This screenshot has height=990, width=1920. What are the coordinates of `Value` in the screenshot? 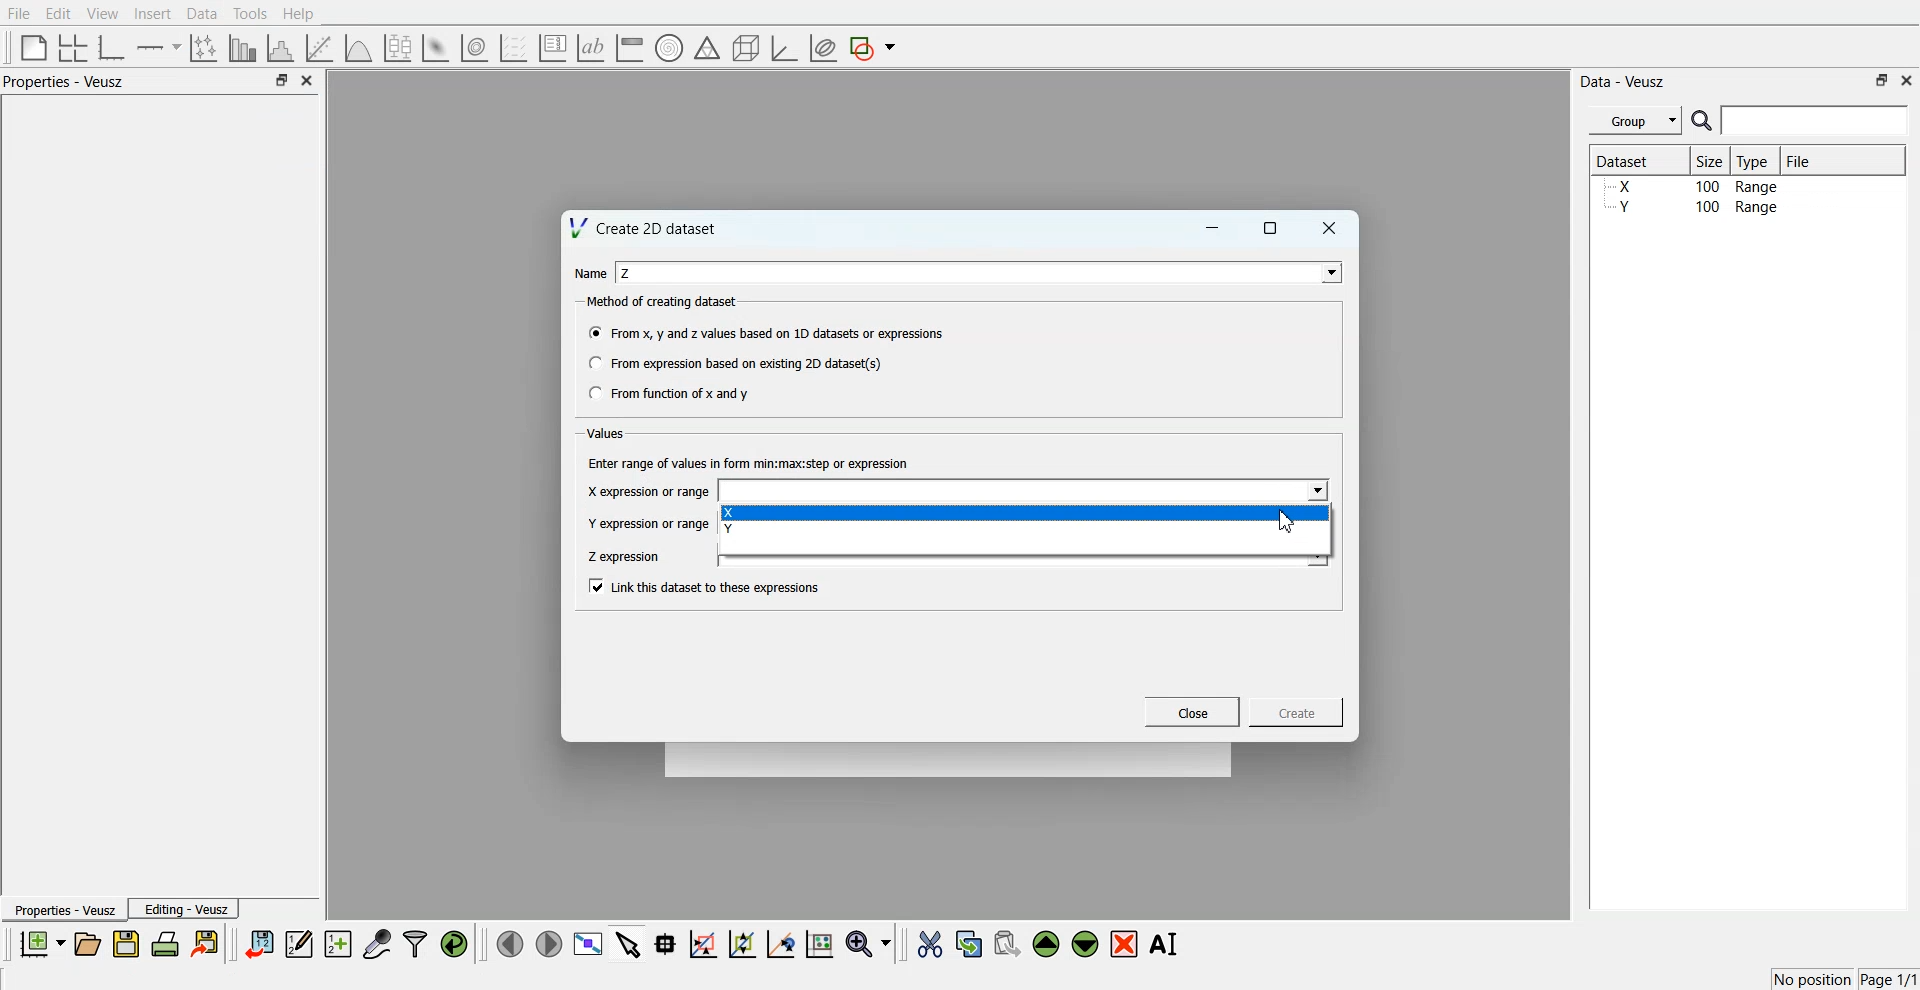 It's located at (608, 433).